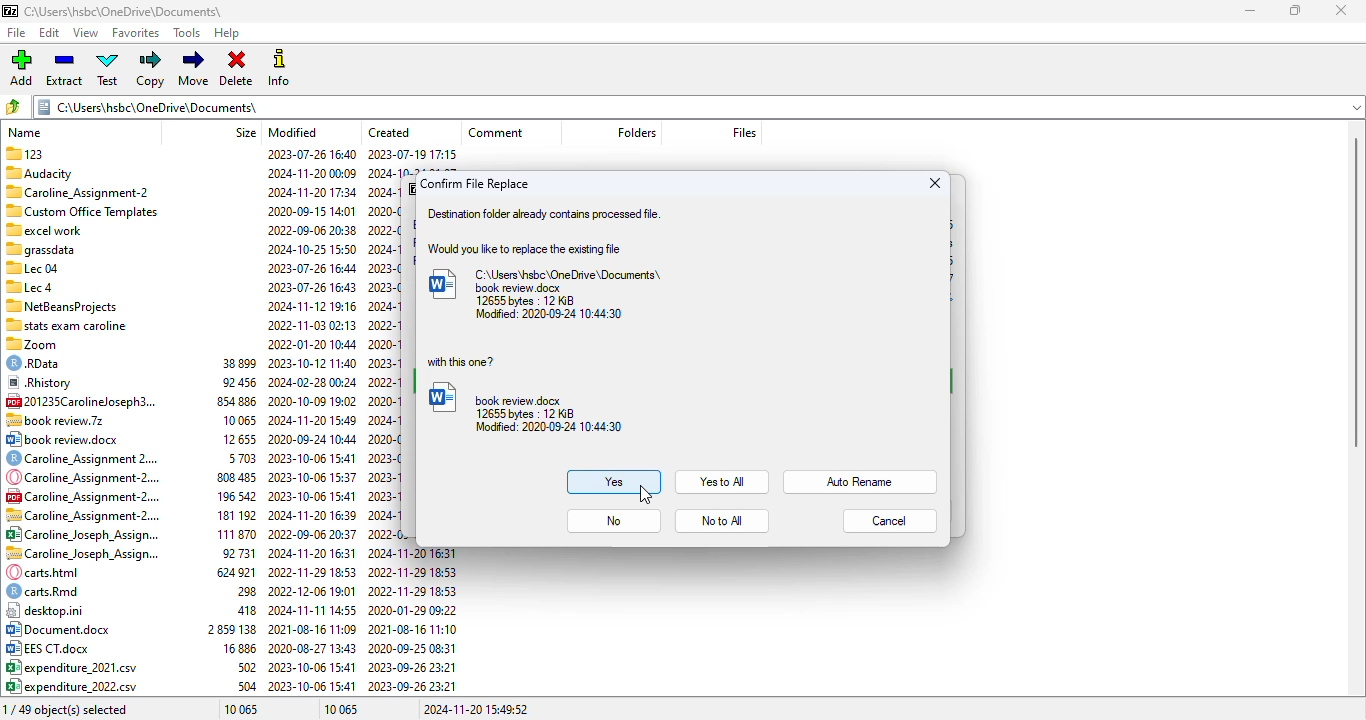 The width and height of the screenshot is (1366, 720). What do you see at coordinates (463, 363) in the screenshot?
I see `with this one?` at bounding box center [463, 363].